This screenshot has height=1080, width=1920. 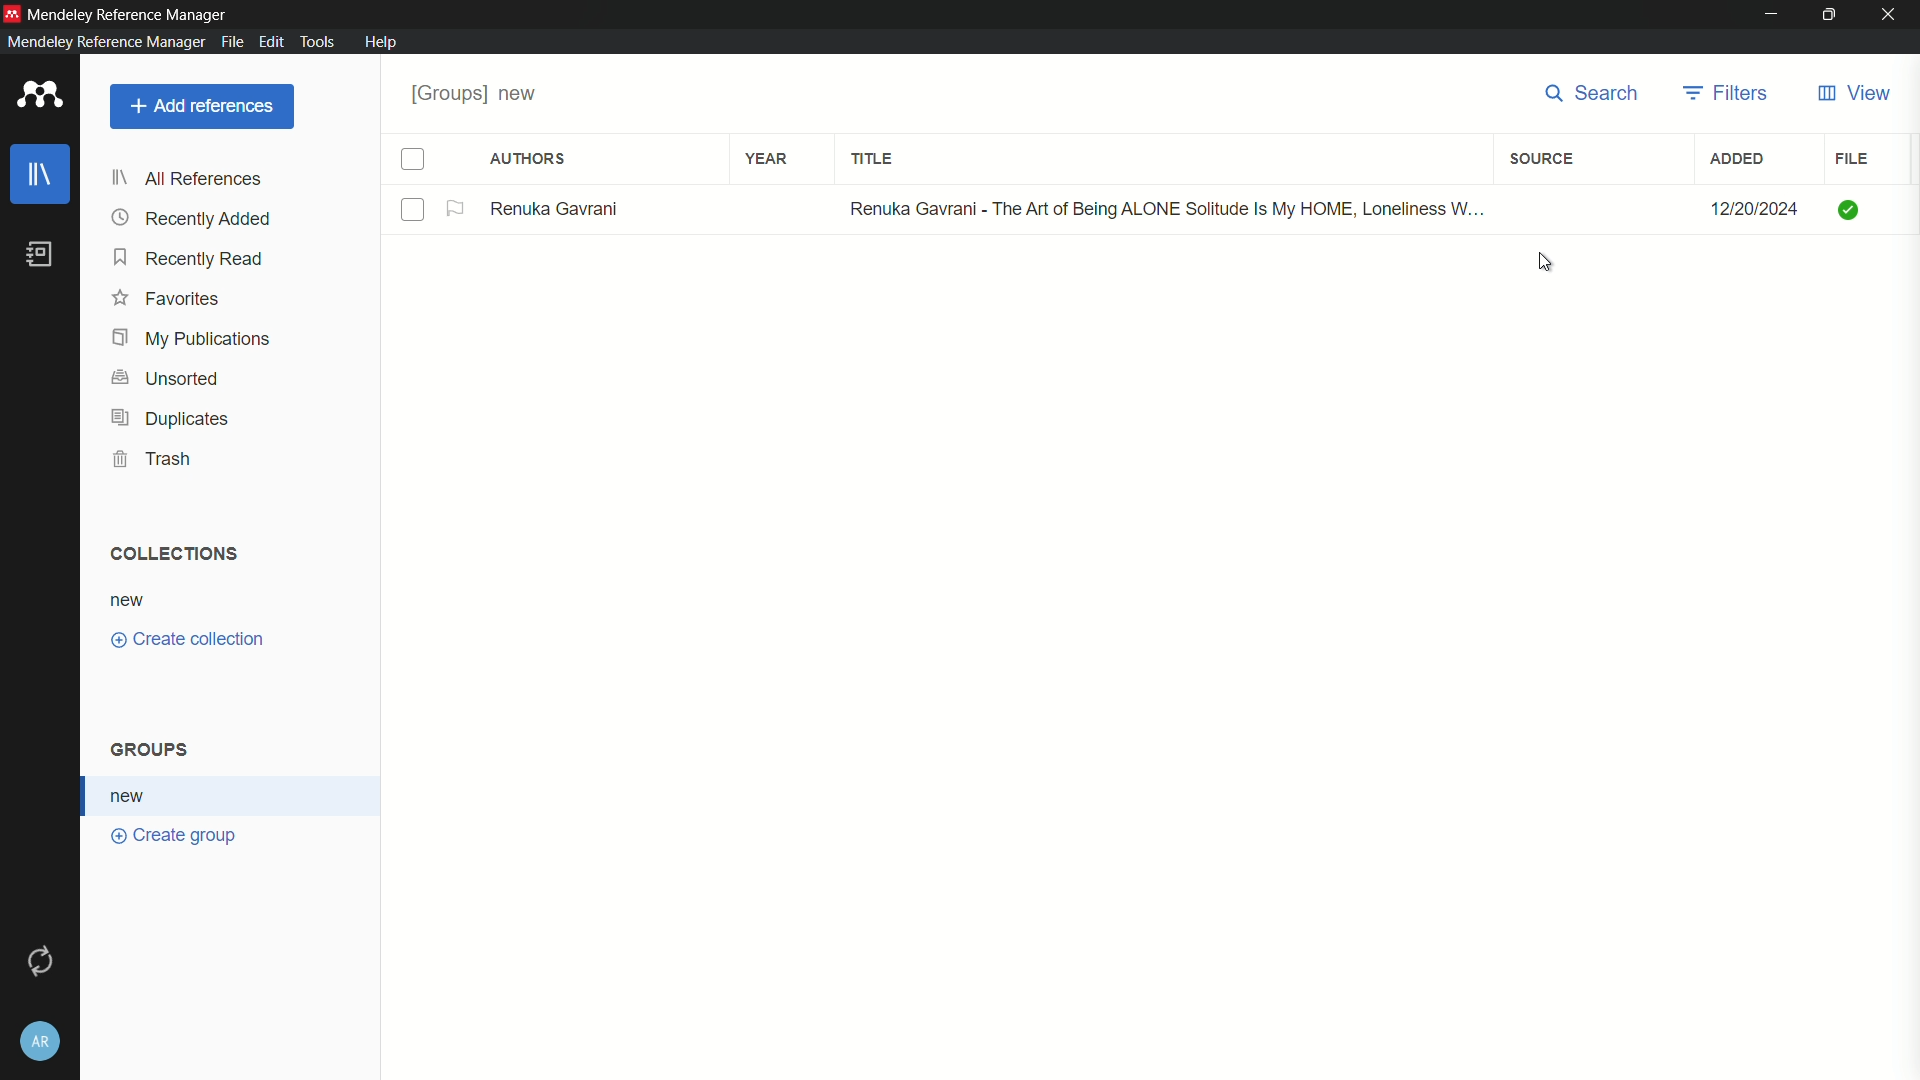 What do you see at coordinates (191, 259) in the screenshot?
I see `recently read` at bounding box center [191, 259].